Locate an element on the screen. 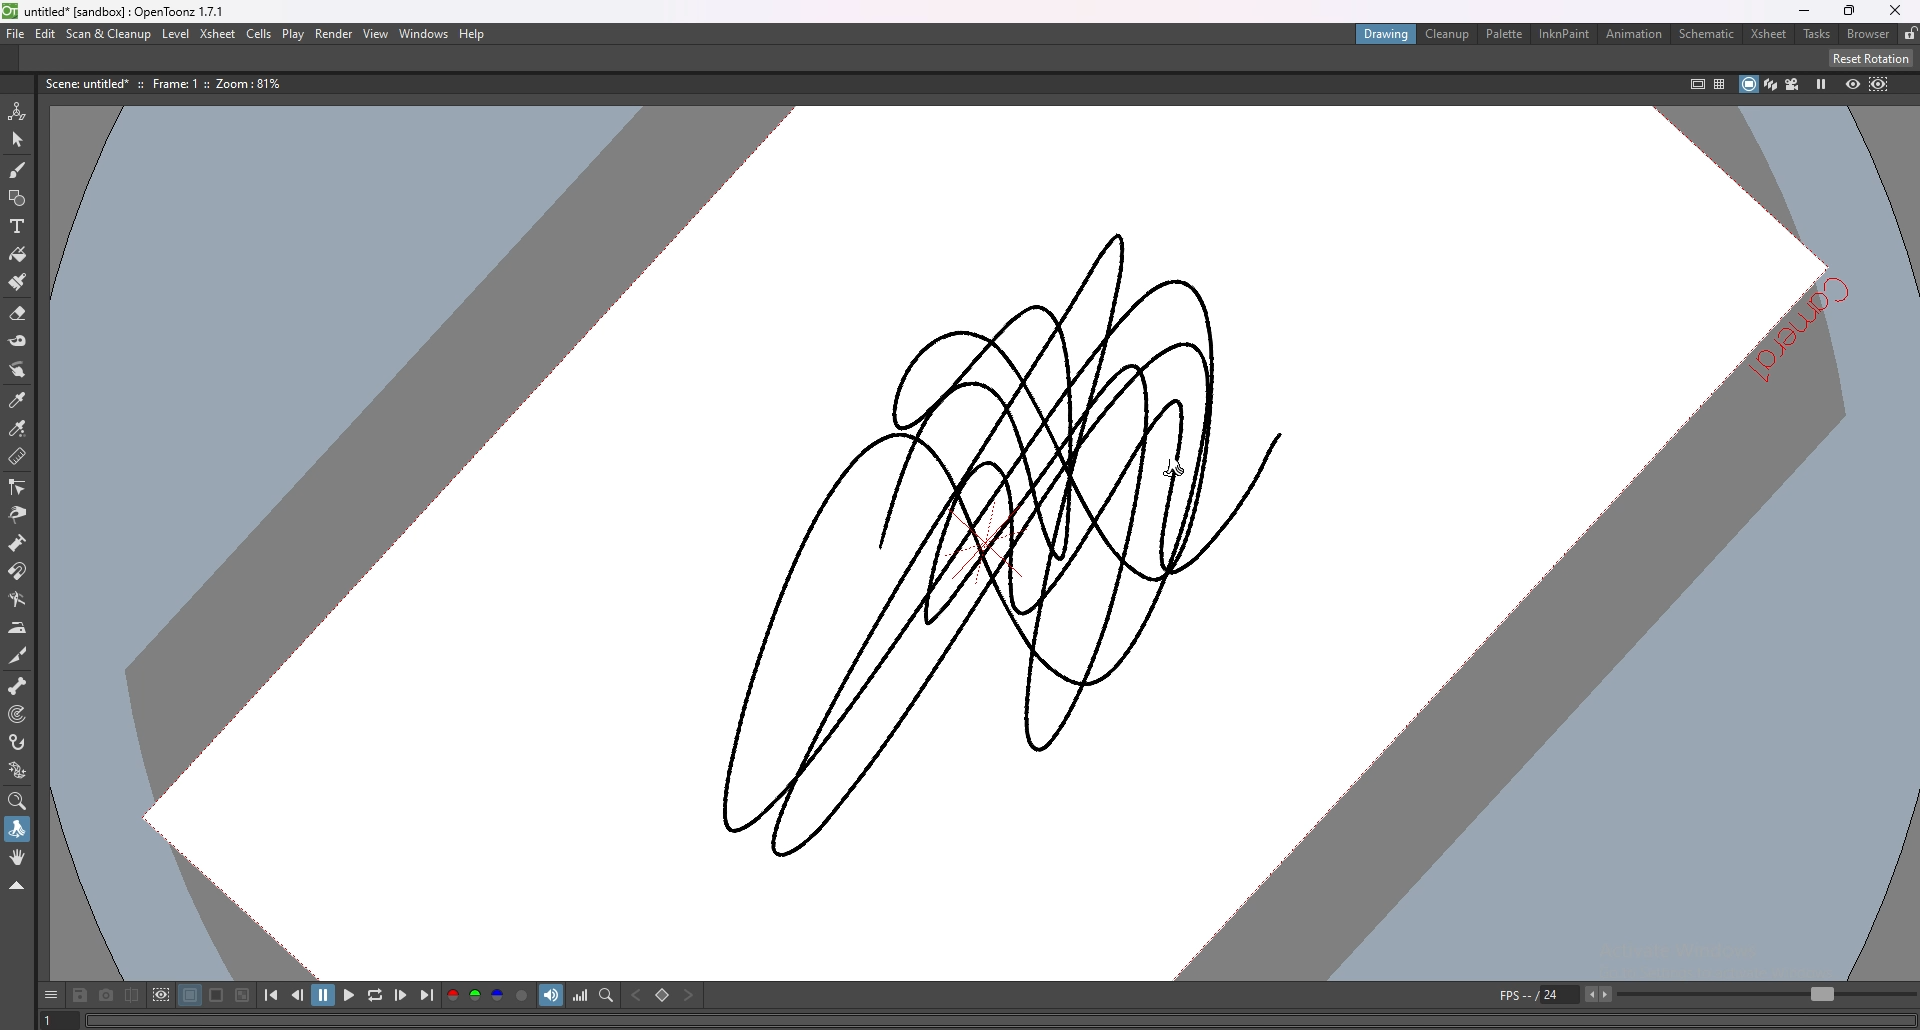 Image resolution: width=1920 pixels, height=1030 pixels. minimize is located at coordinates (1806, 11).